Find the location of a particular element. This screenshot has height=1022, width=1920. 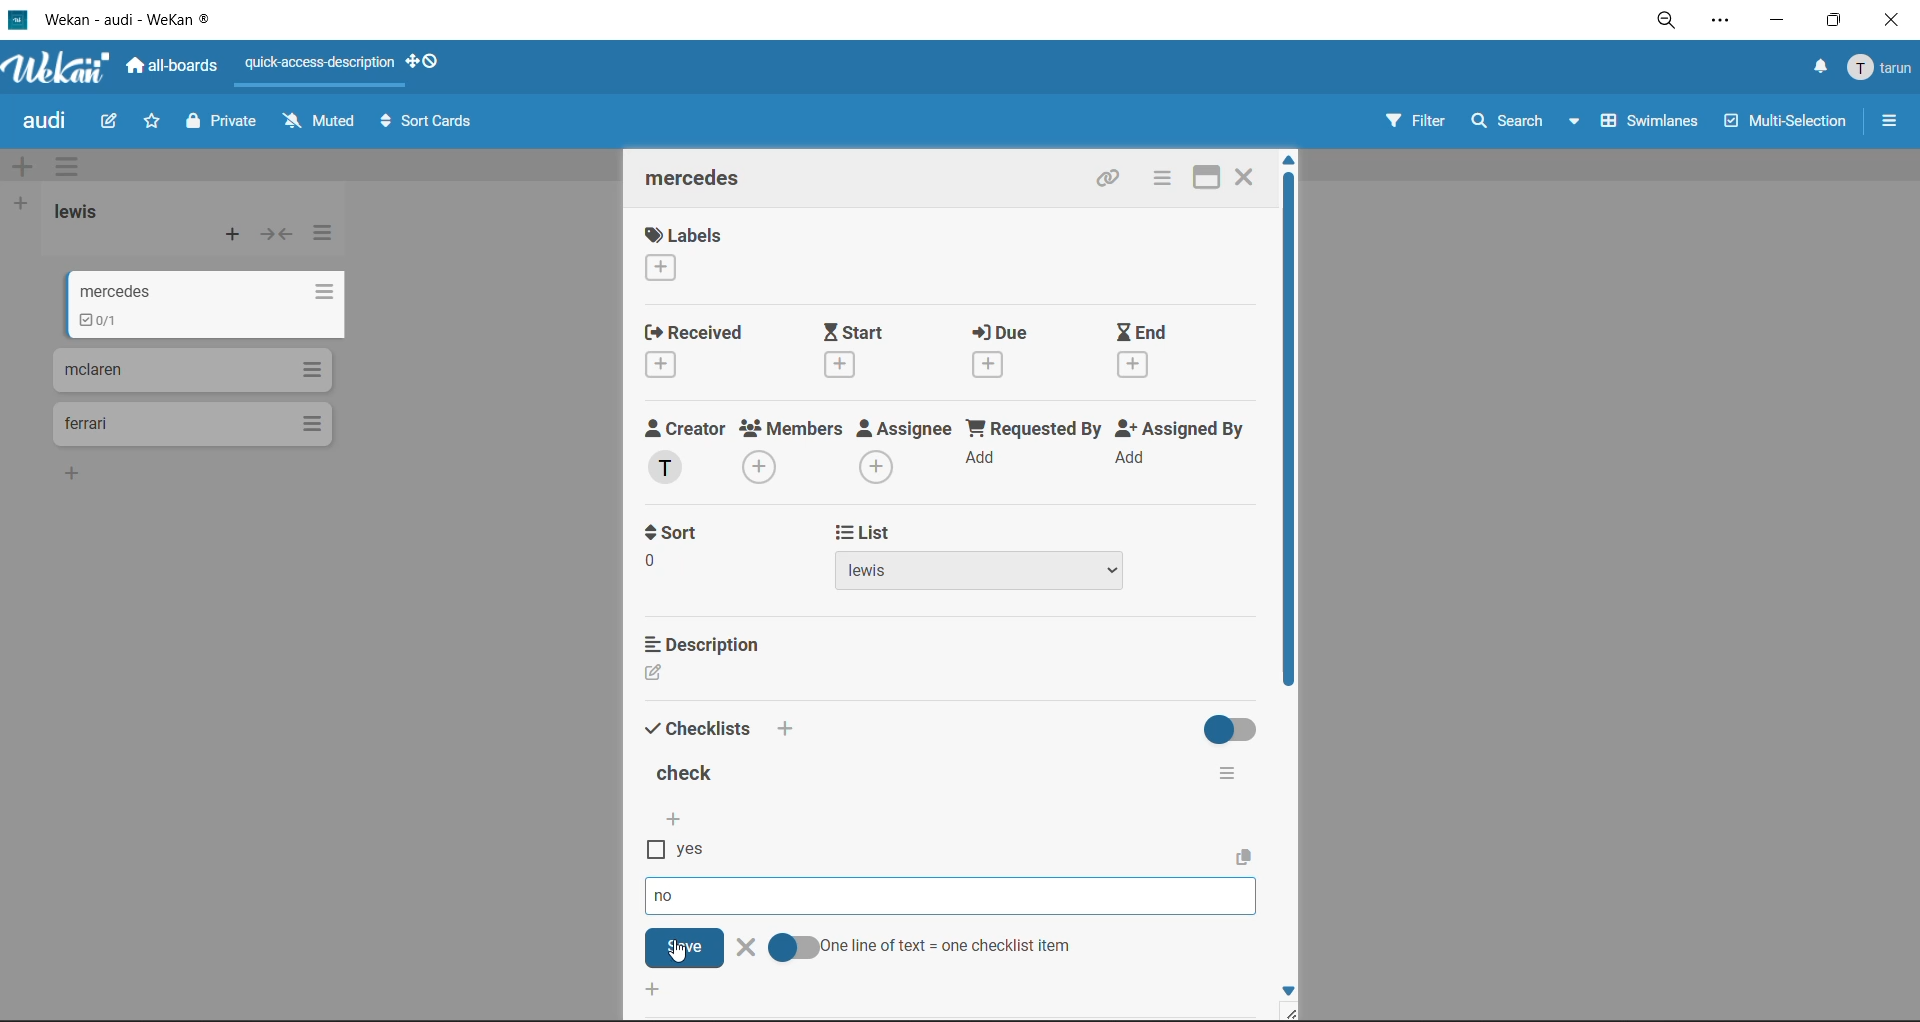

swimlane actions is located at coordinates (73, 169).